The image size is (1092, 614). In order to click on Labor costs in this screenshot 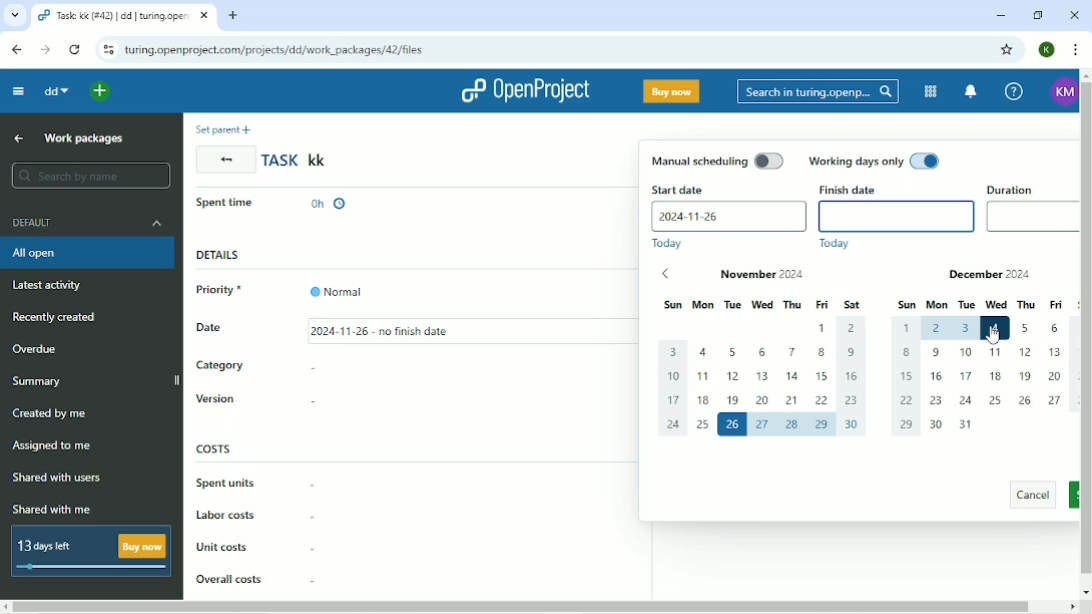, I will do `click(253, 517)`.